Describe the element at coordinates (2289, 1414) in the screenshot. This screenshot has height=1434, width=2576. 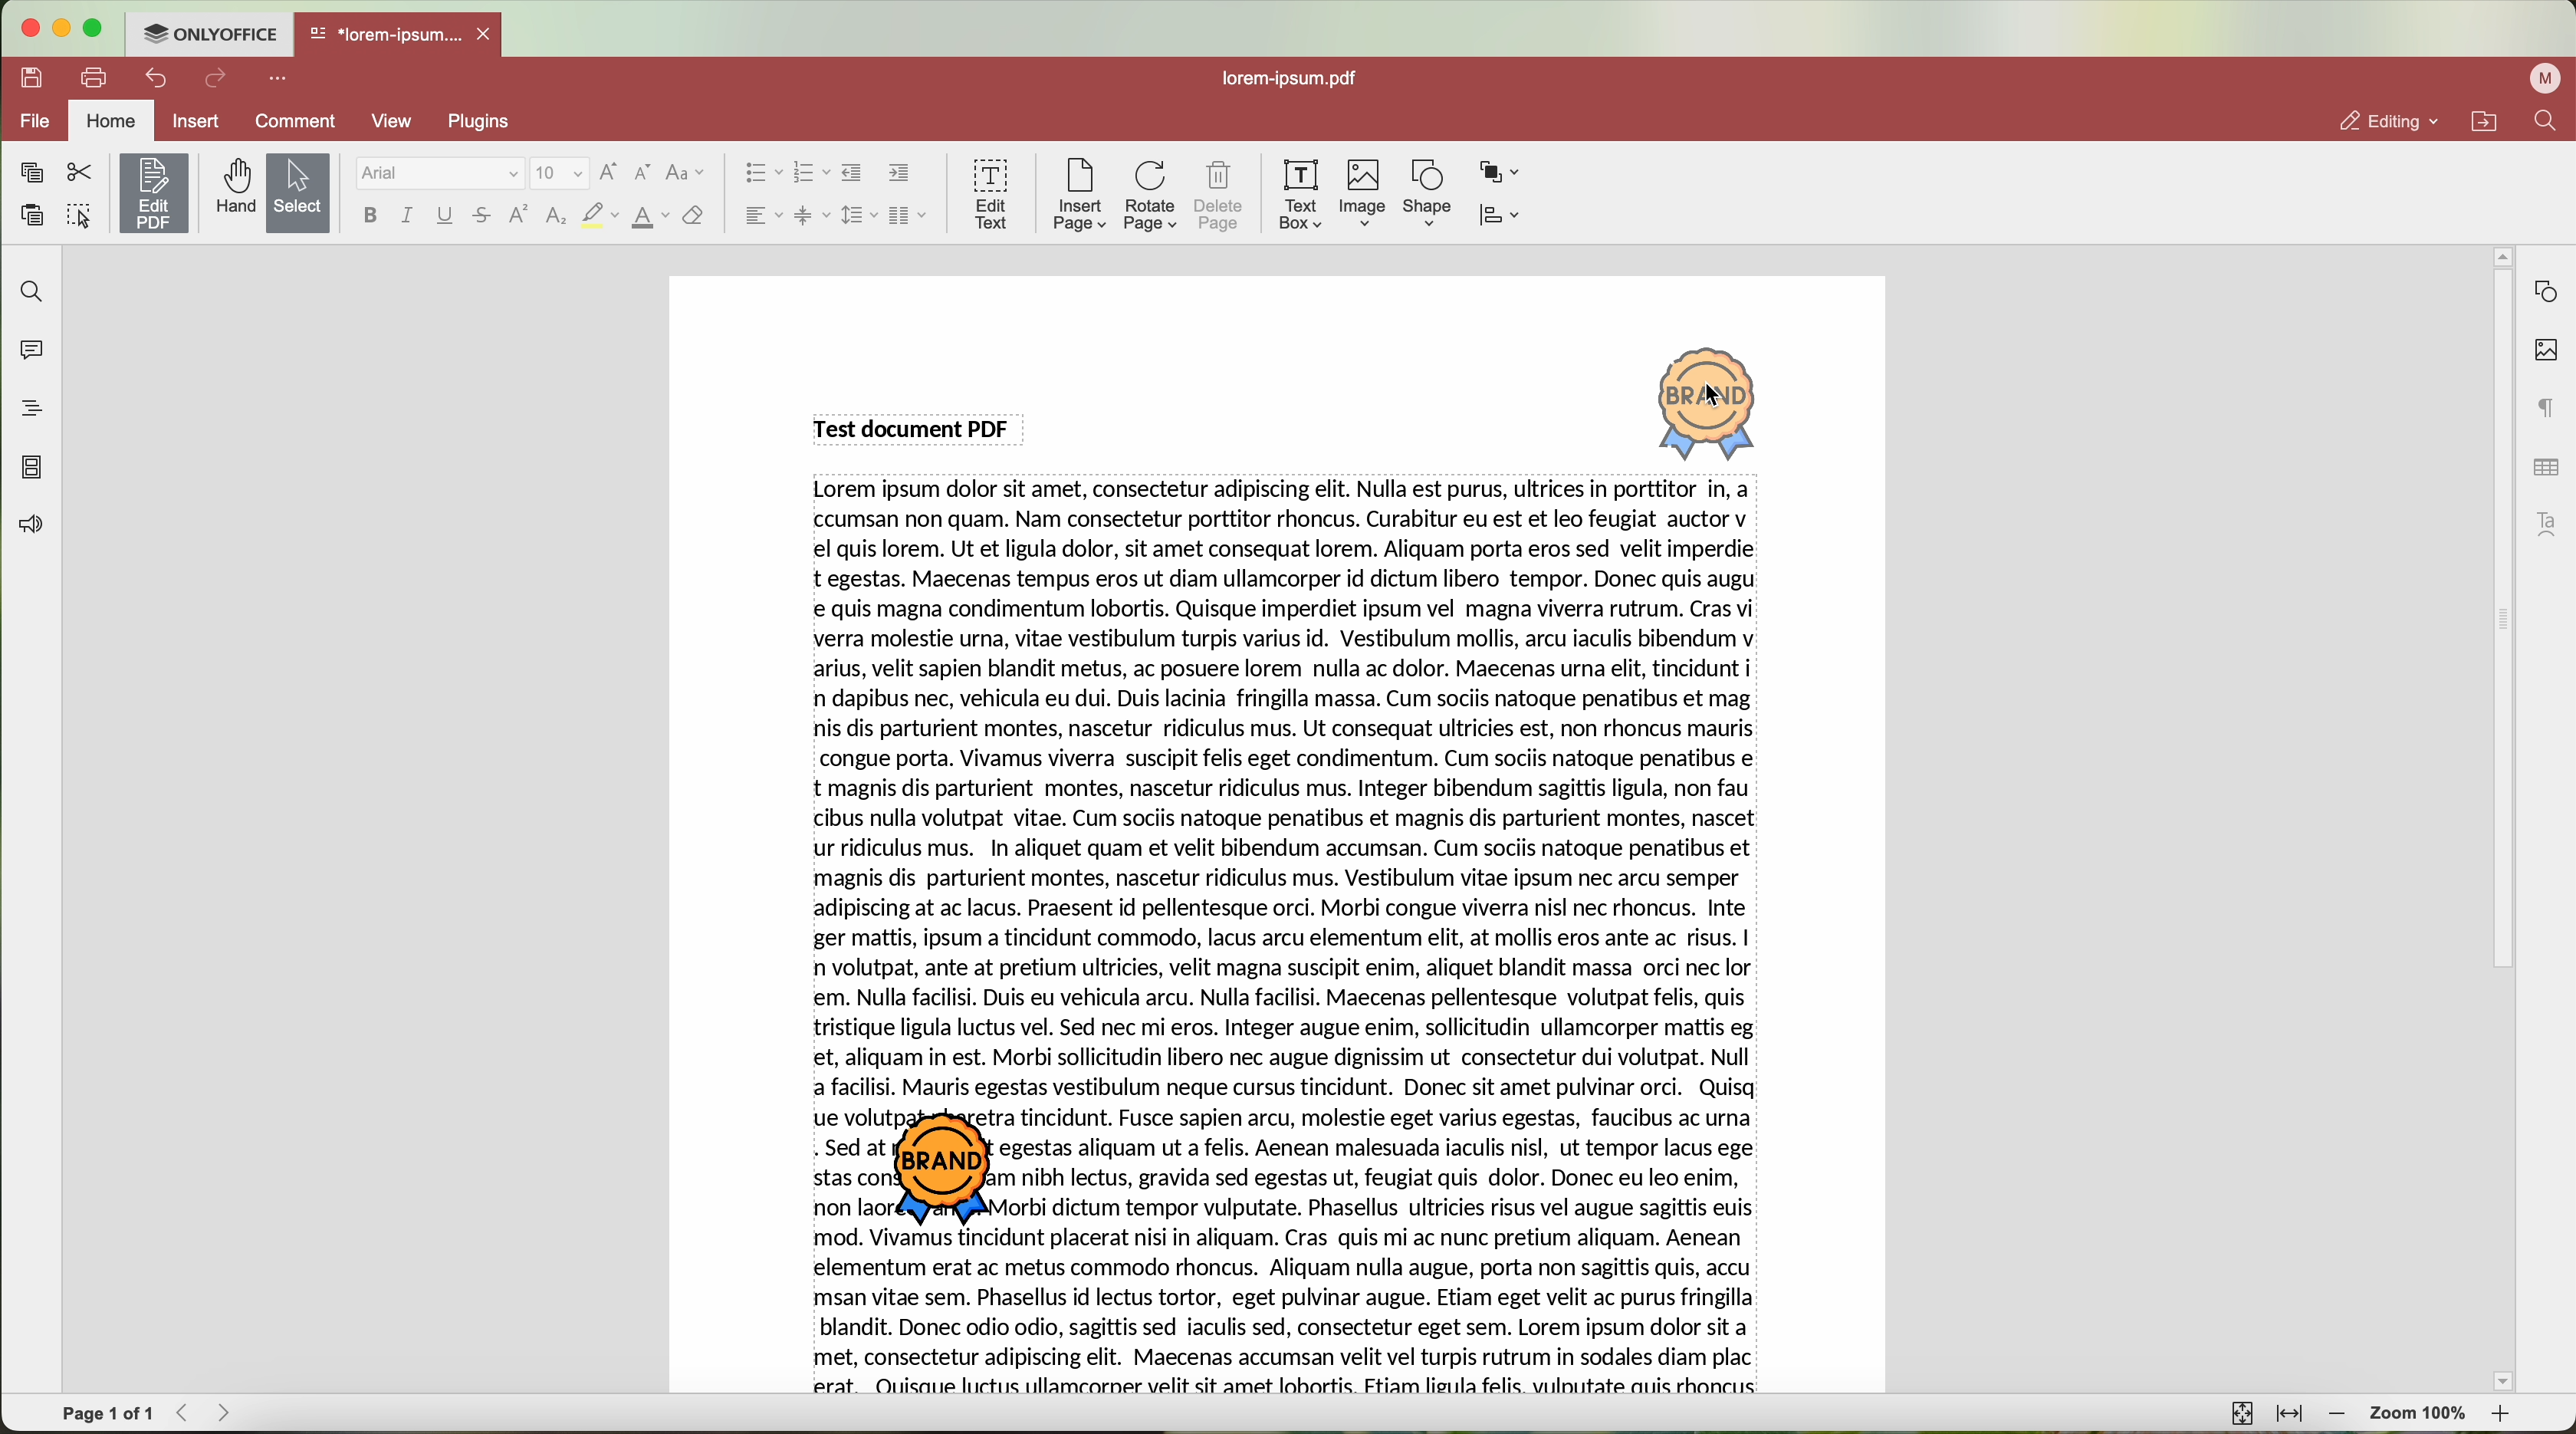
I see `fit to width` at that location.